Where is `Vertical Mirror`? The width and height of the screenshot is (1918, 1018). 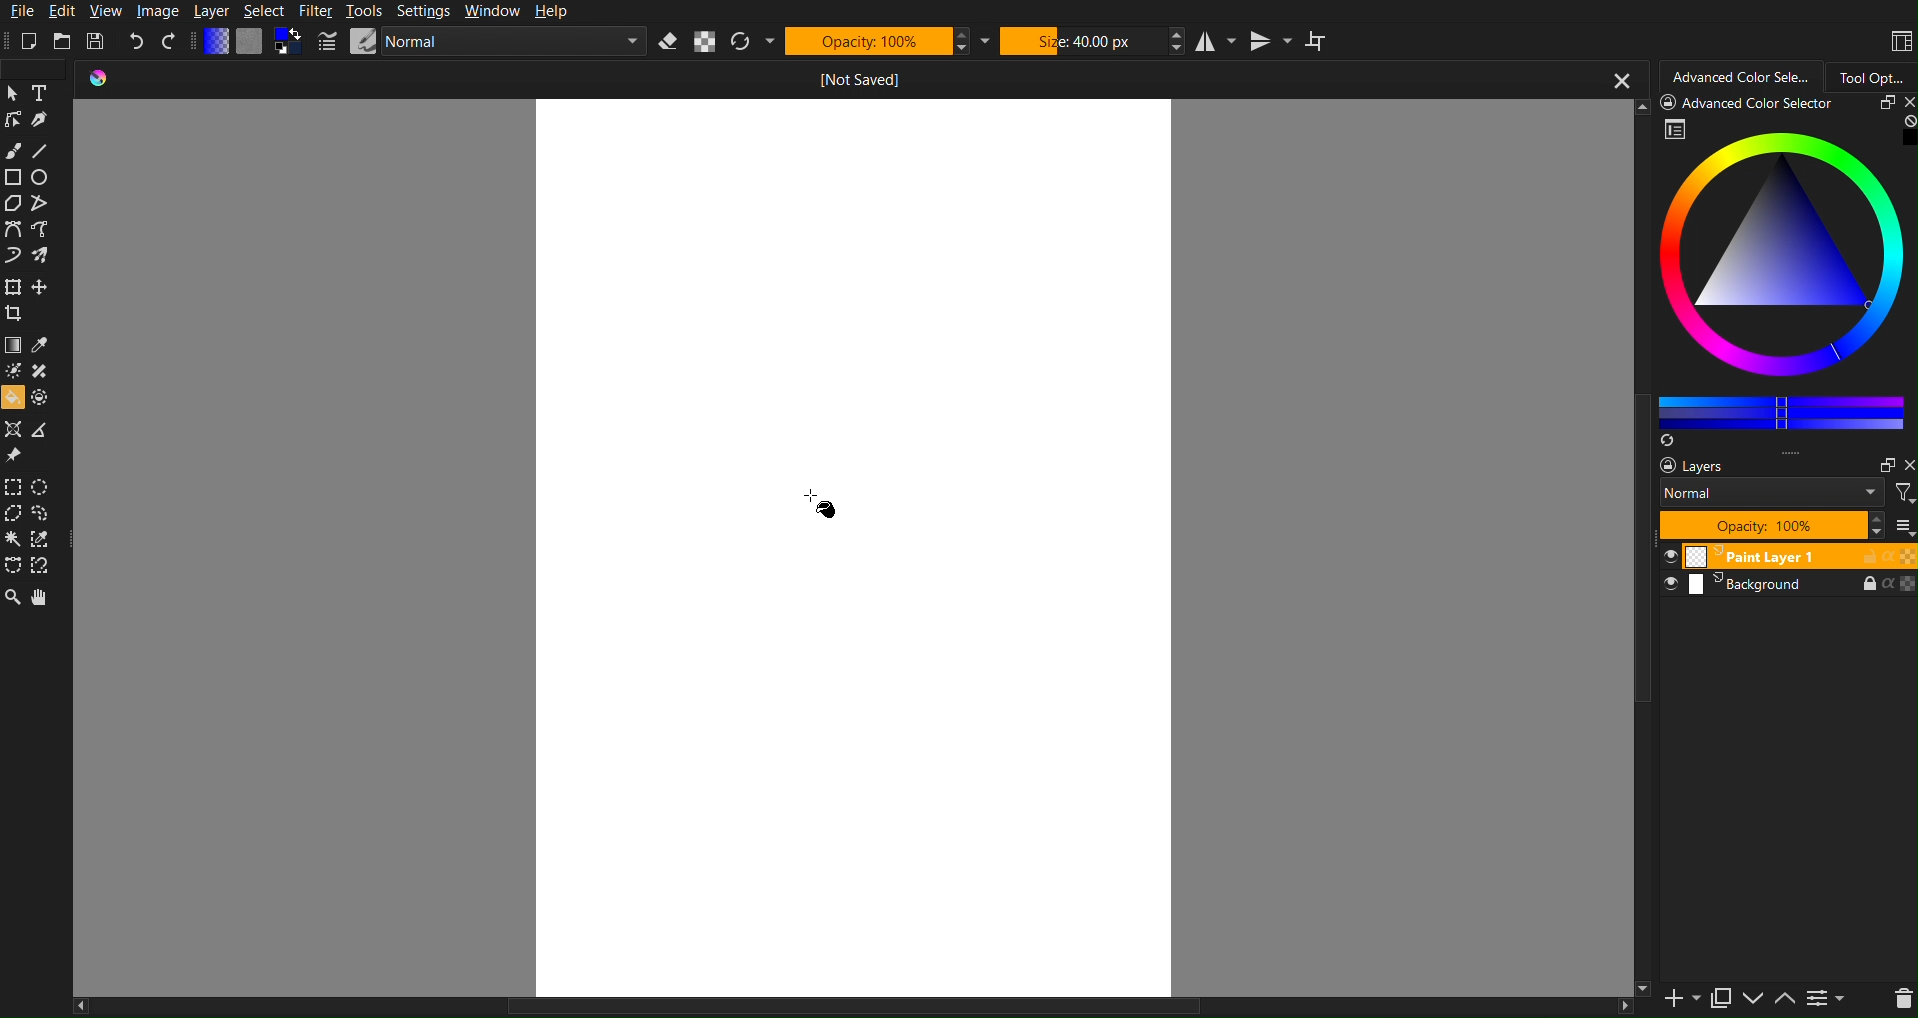
Vertical Mirror is located at coordinates (1271, 40).